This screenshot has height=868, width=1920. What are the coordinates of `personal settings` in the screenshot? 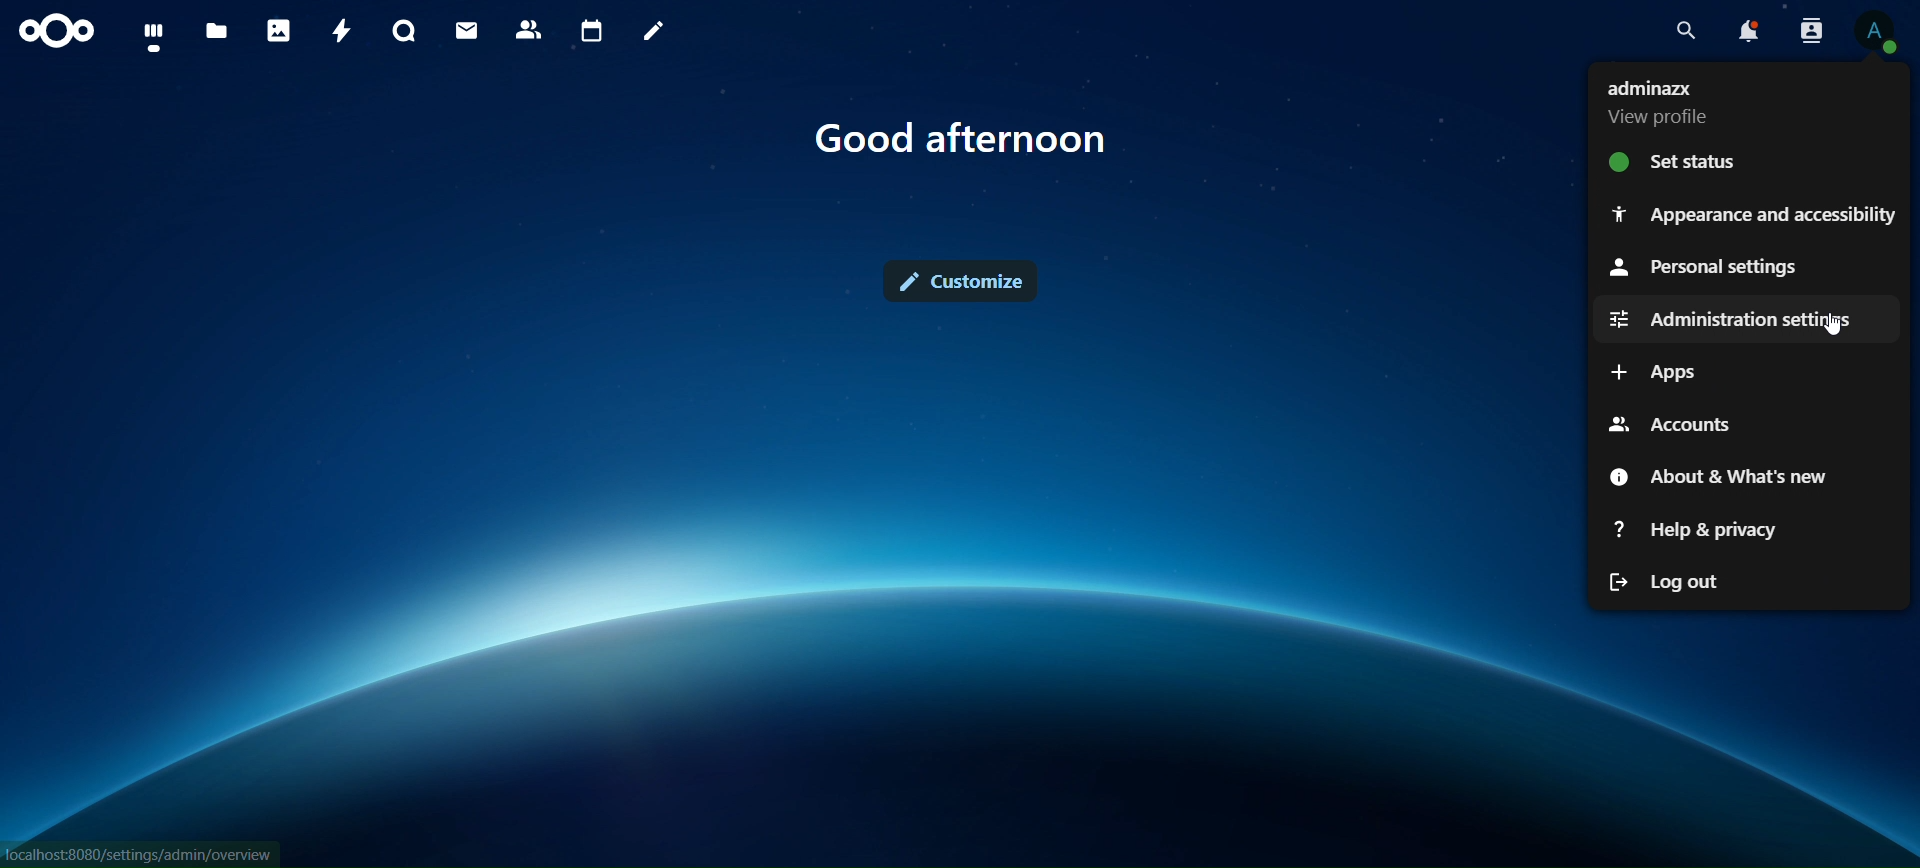 It's located at (1705, 265).